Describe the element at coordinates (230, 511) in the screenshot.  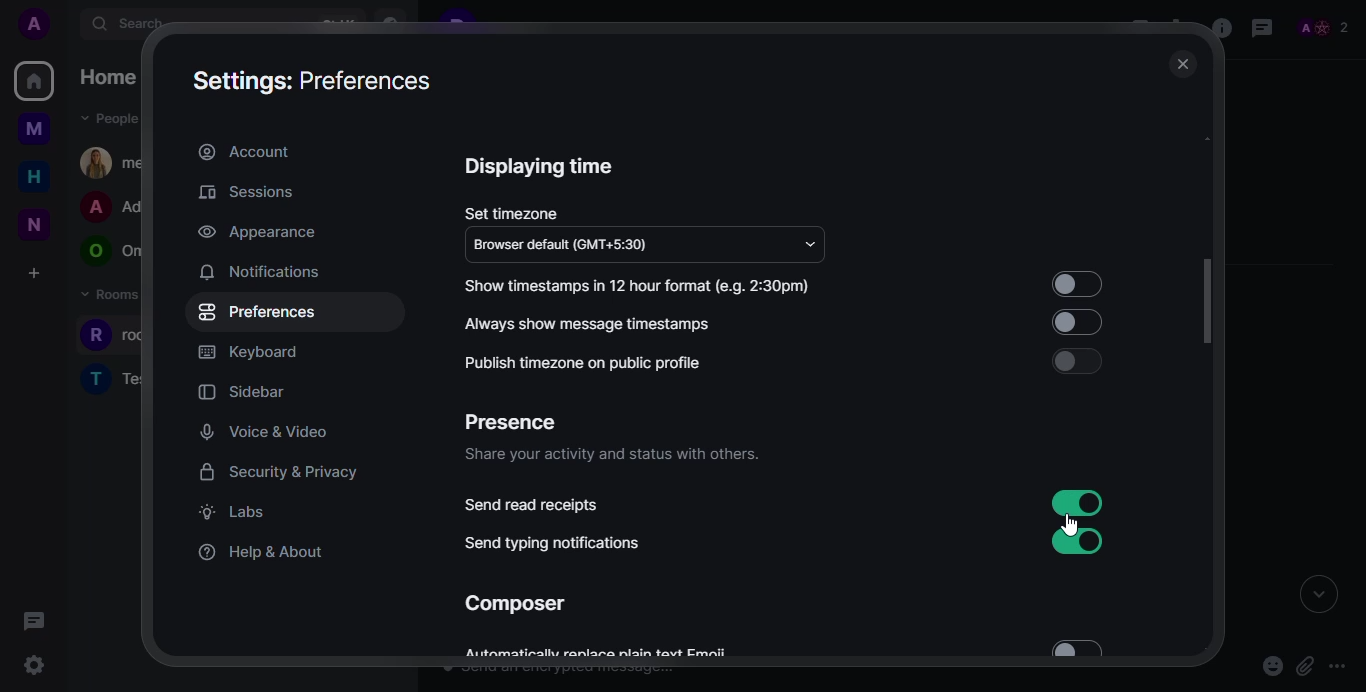
I see `labs` at that location.